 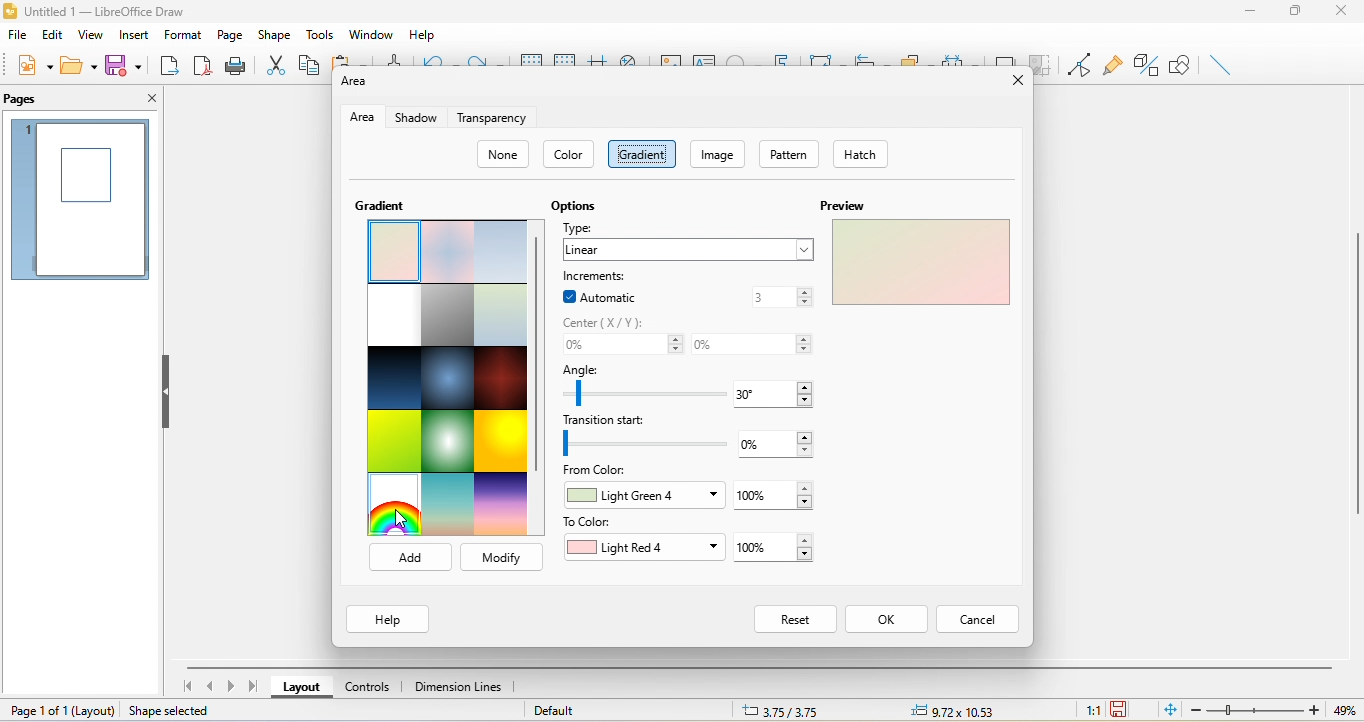 What do you see at coordinates (492, 121) in the screenshot?
I see `transparency` at bounding box center [492, 121].